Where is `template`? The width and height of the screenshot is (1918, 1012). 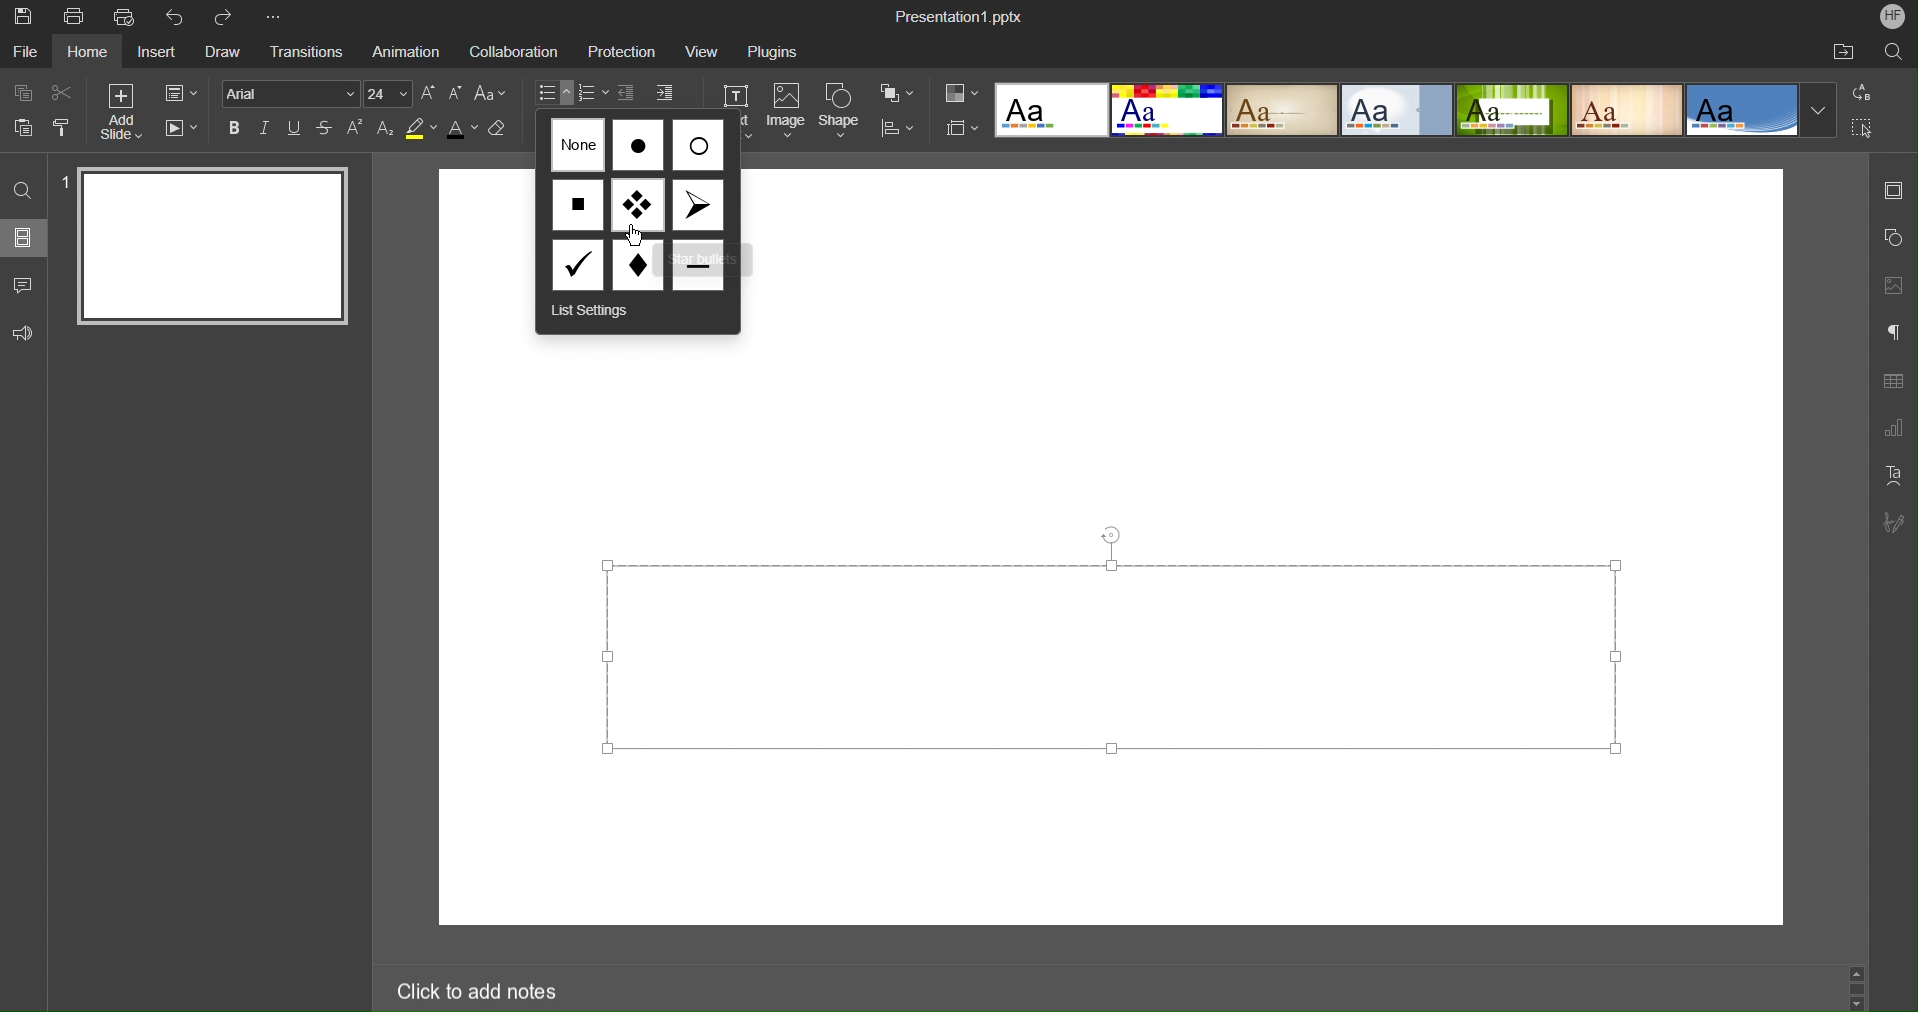
template is located at coordinates (1741, 110).